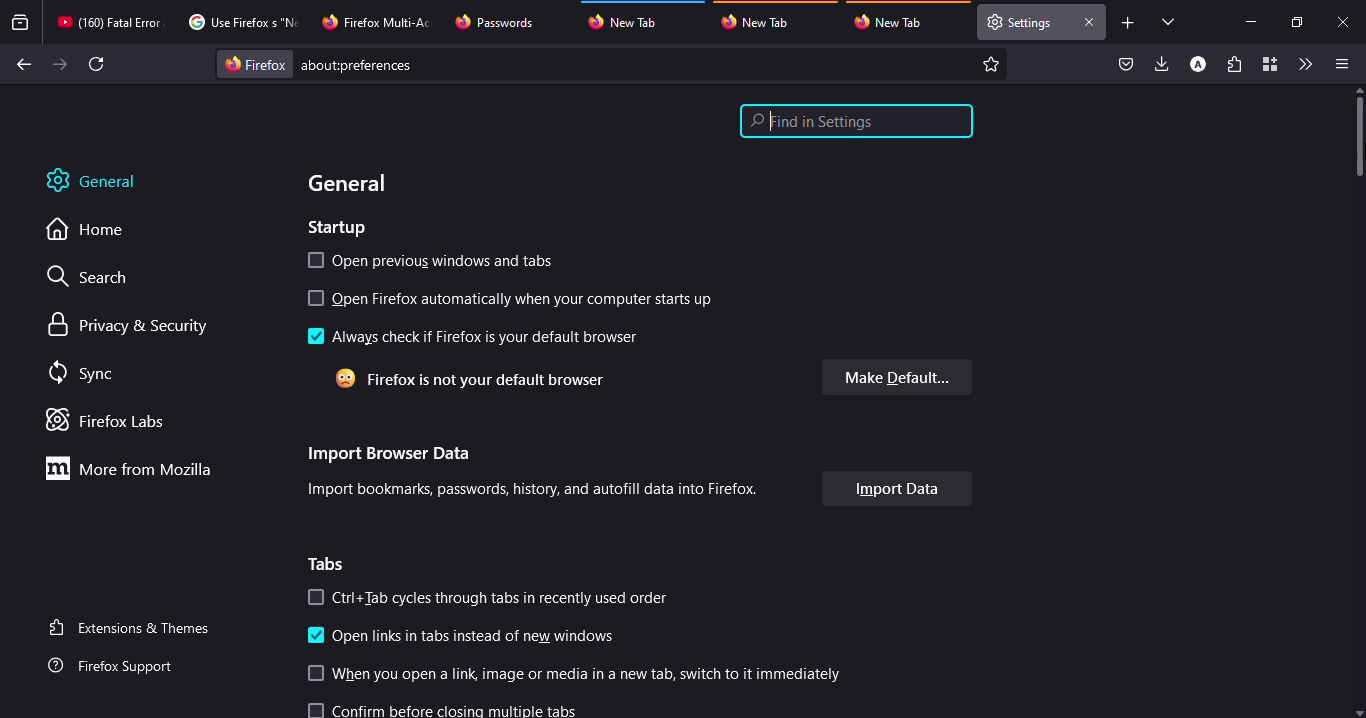  Describe the element at coordinates (506, 598) in the screenshot. I see `cycles` at that location.